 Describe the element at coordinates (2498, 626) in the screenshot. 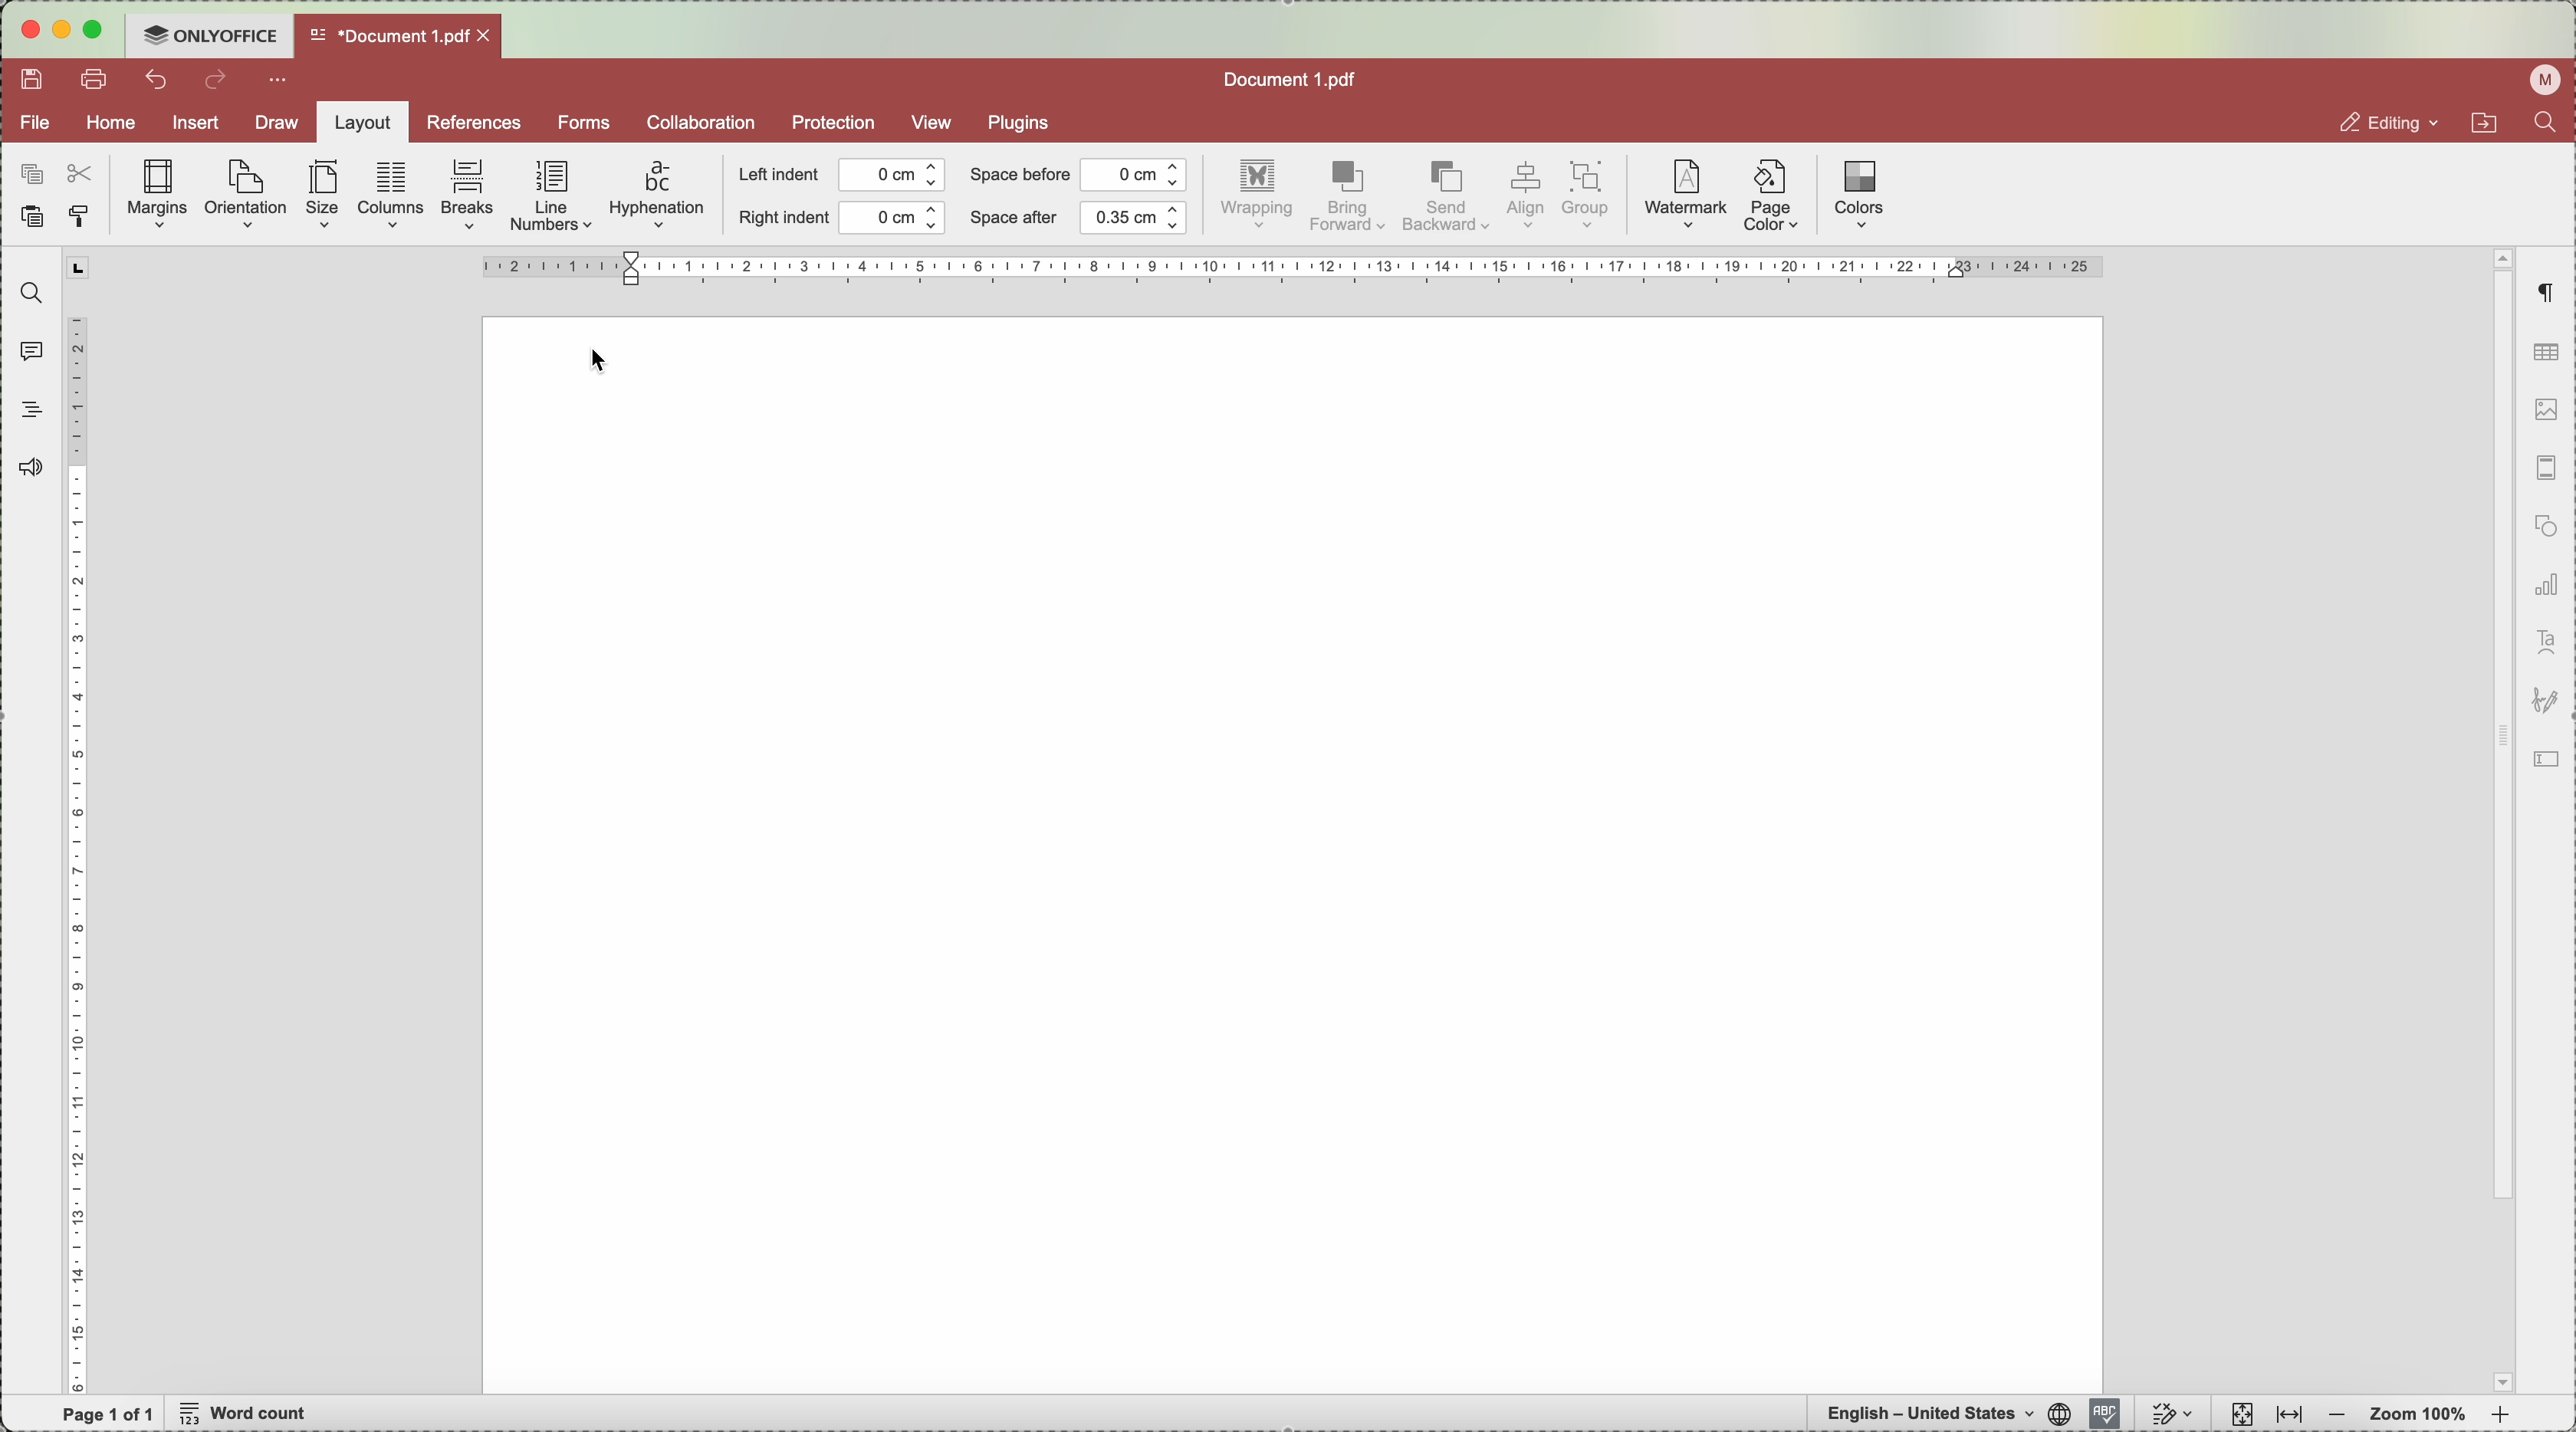

I see `scroll bar` at that location.